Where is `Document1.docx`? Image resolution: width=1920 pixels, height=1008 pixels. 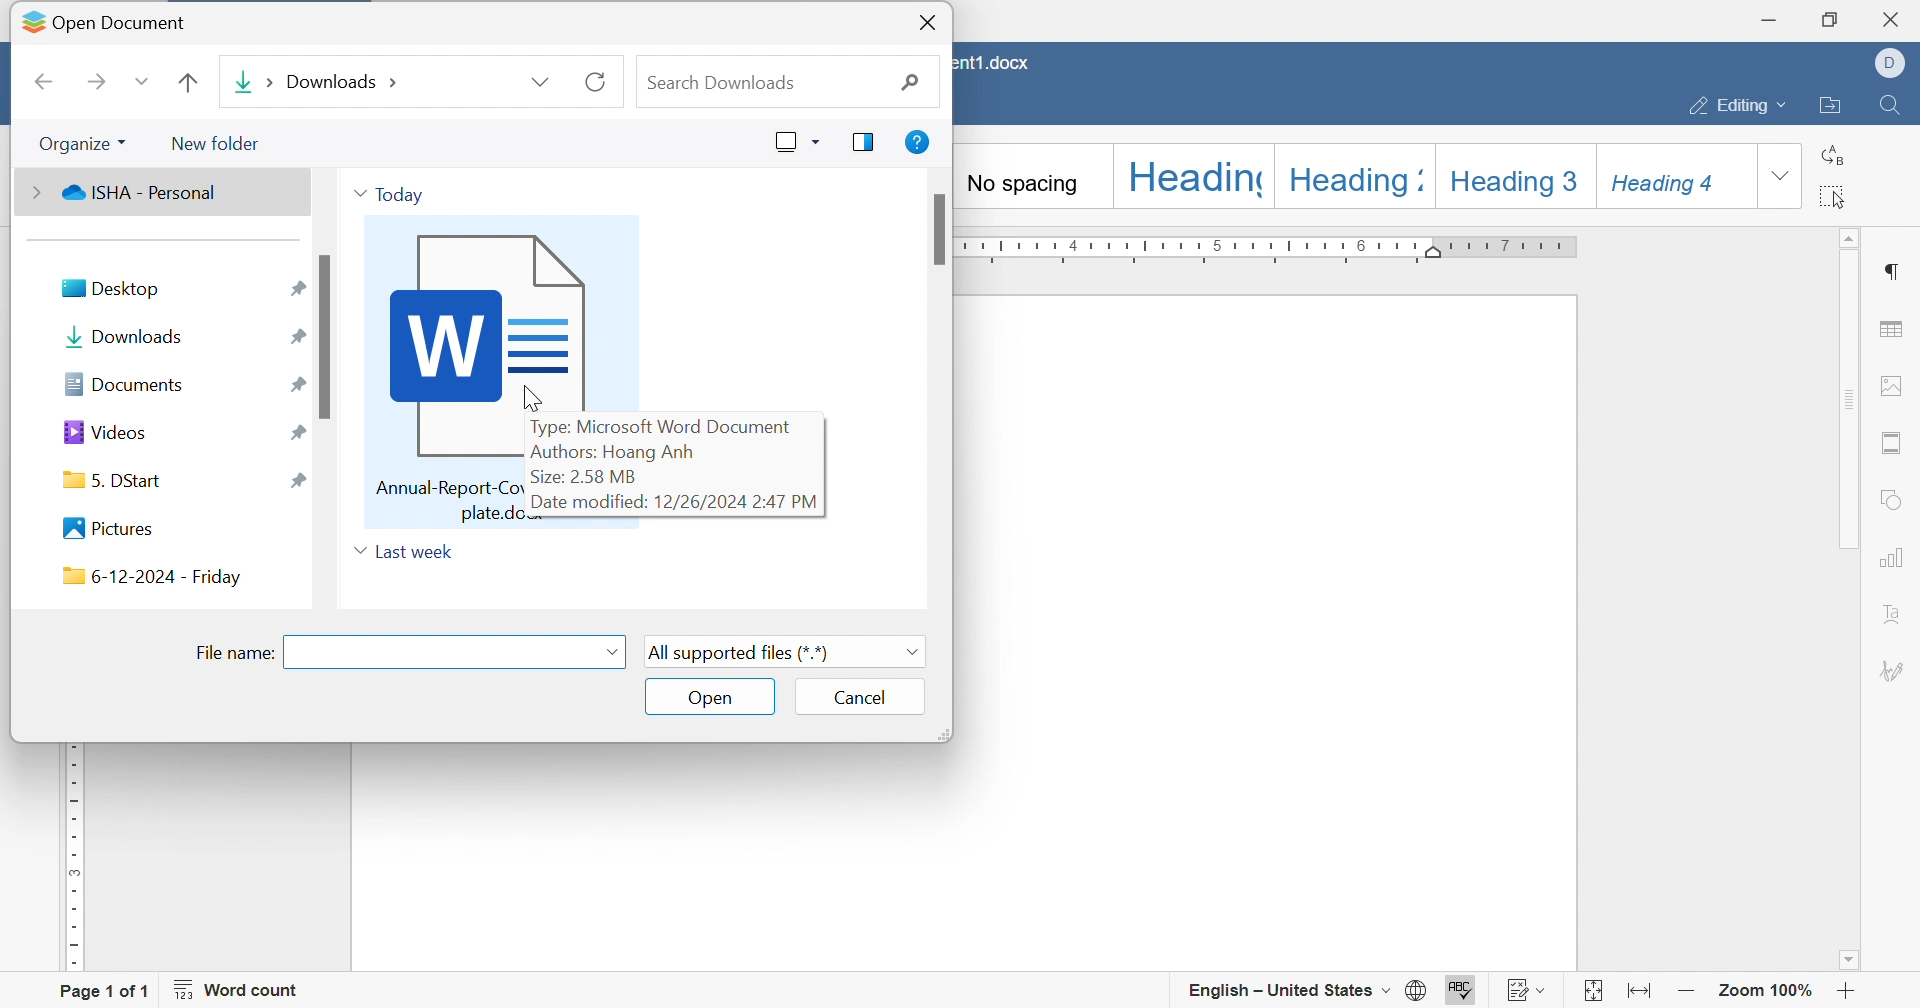
Document1.docx is located at coordinates (995, 64).